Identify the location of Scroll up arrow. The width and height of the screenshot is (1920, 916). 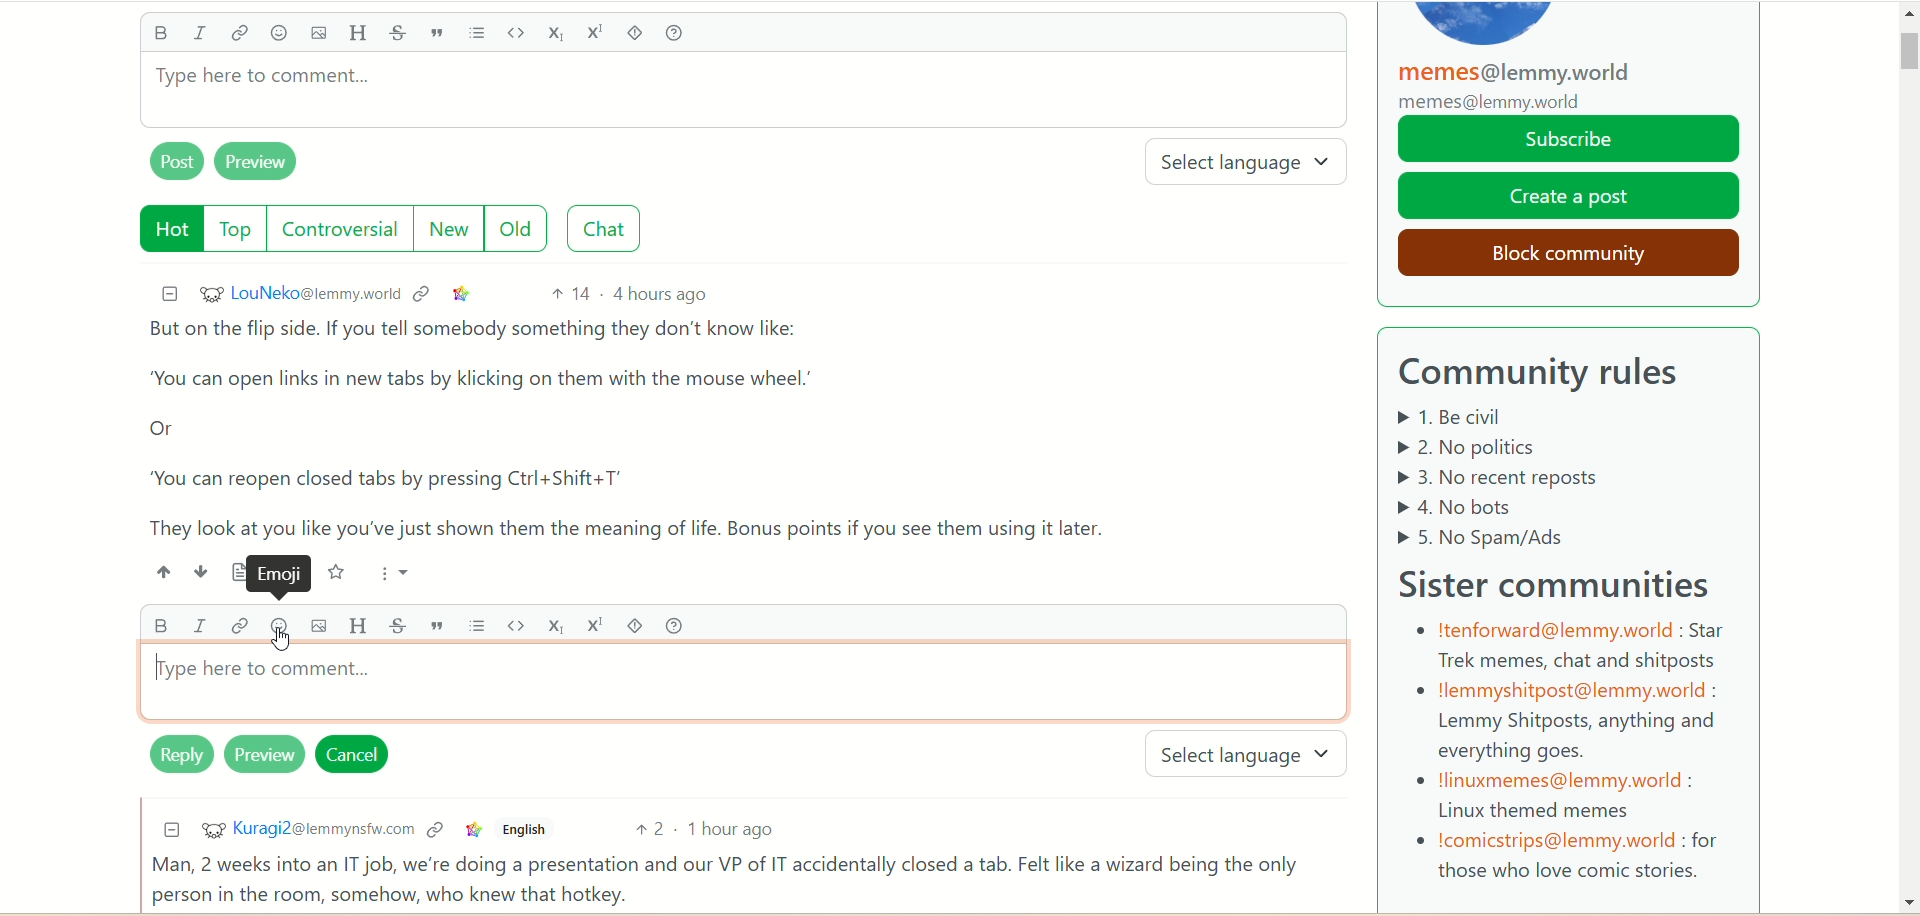
(1906, 16).